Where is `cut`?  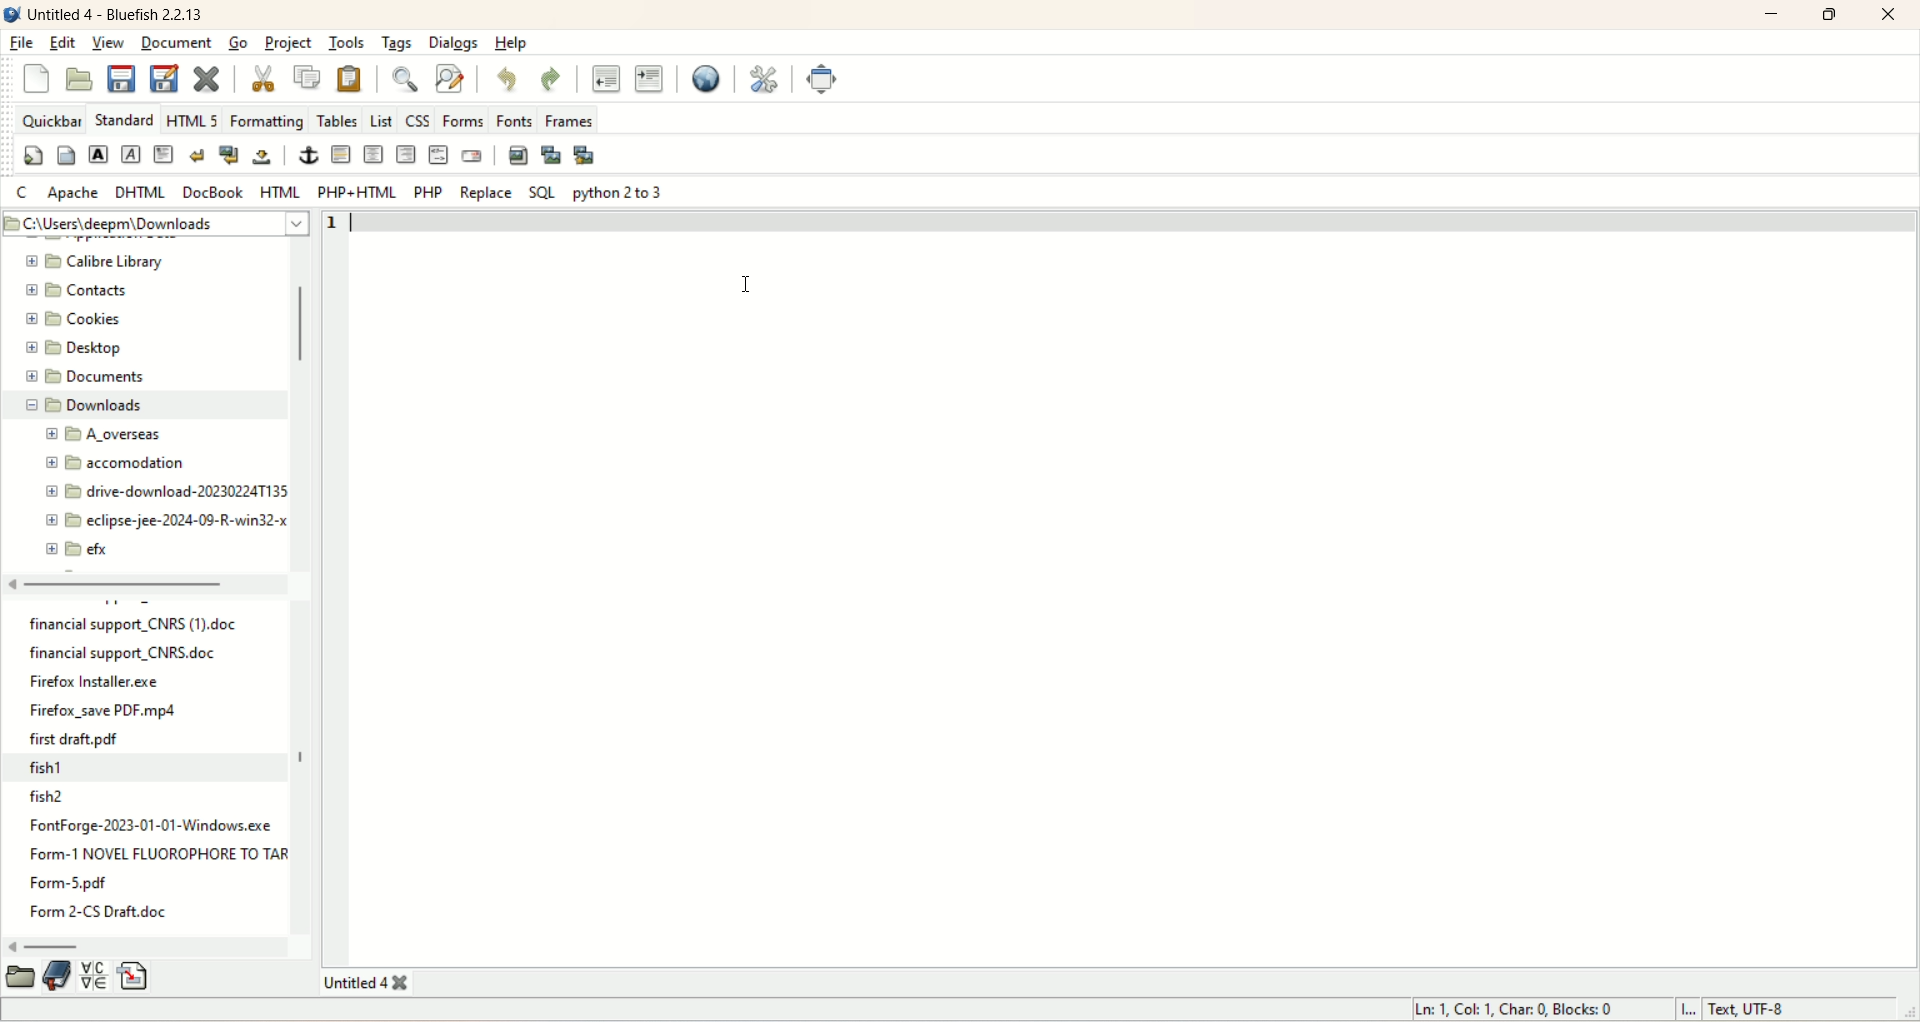 cut is located at coordinates (266, 78).